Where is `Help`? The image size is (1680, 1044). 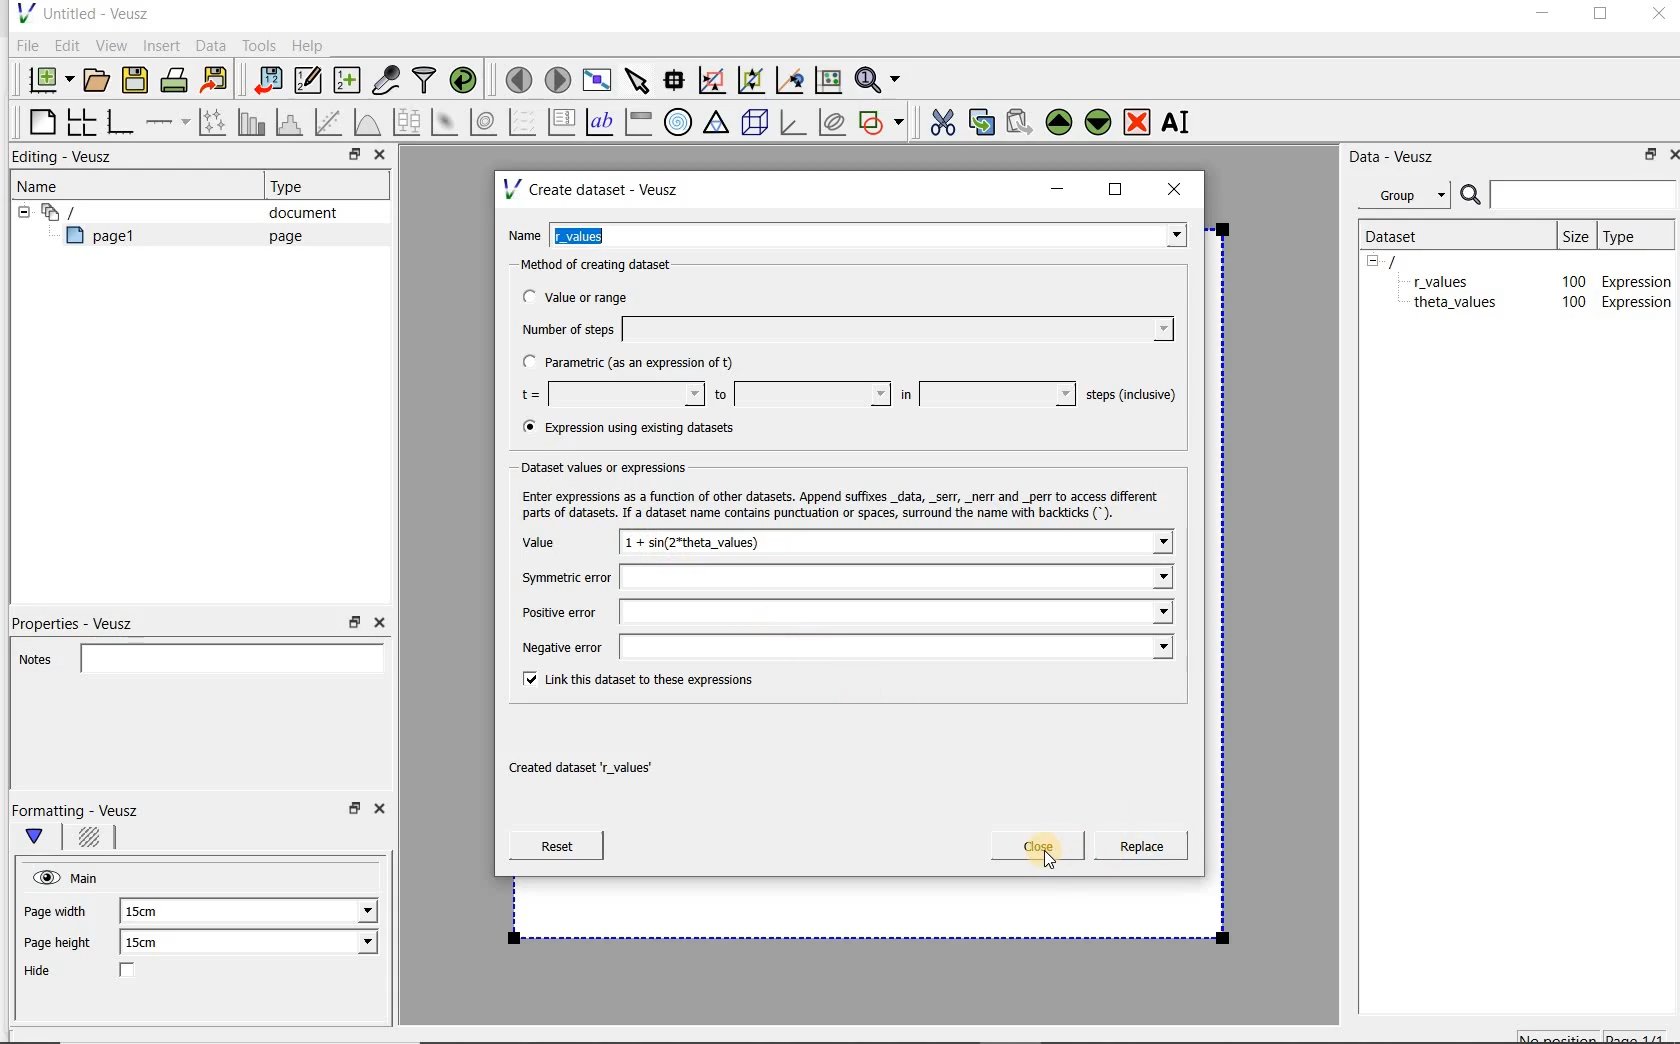 Help is located at coordinates (310, 45).